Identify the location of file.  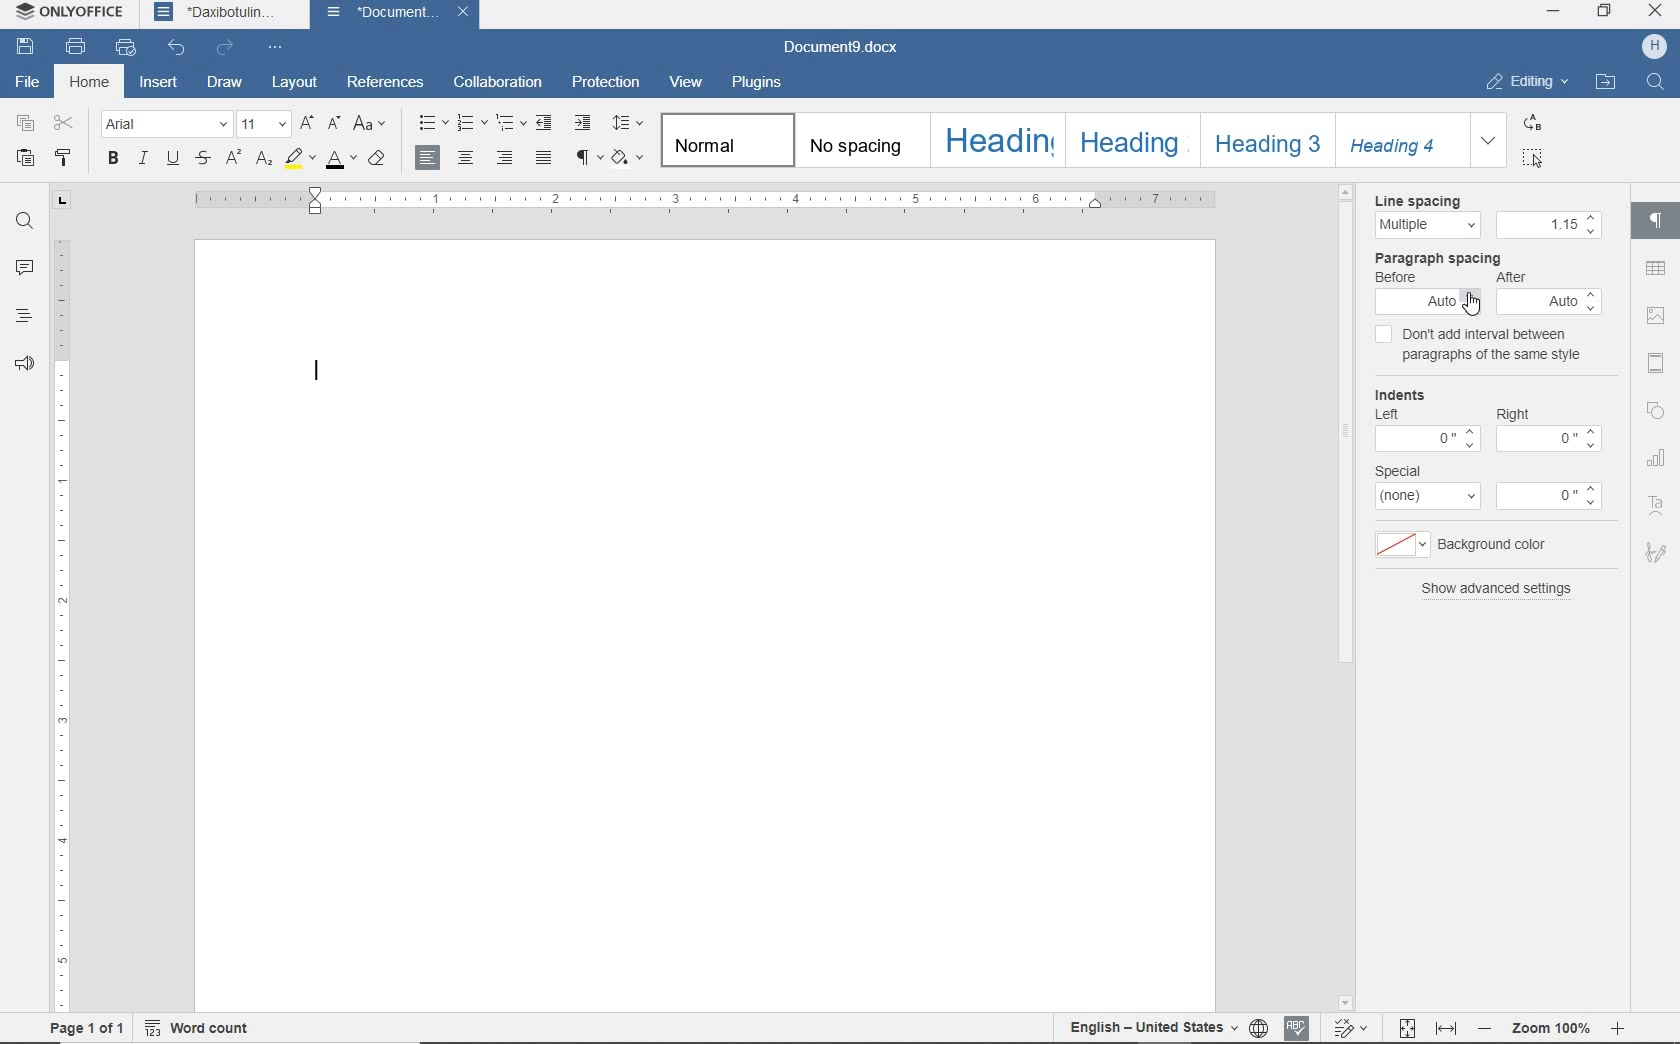
(29, 86).